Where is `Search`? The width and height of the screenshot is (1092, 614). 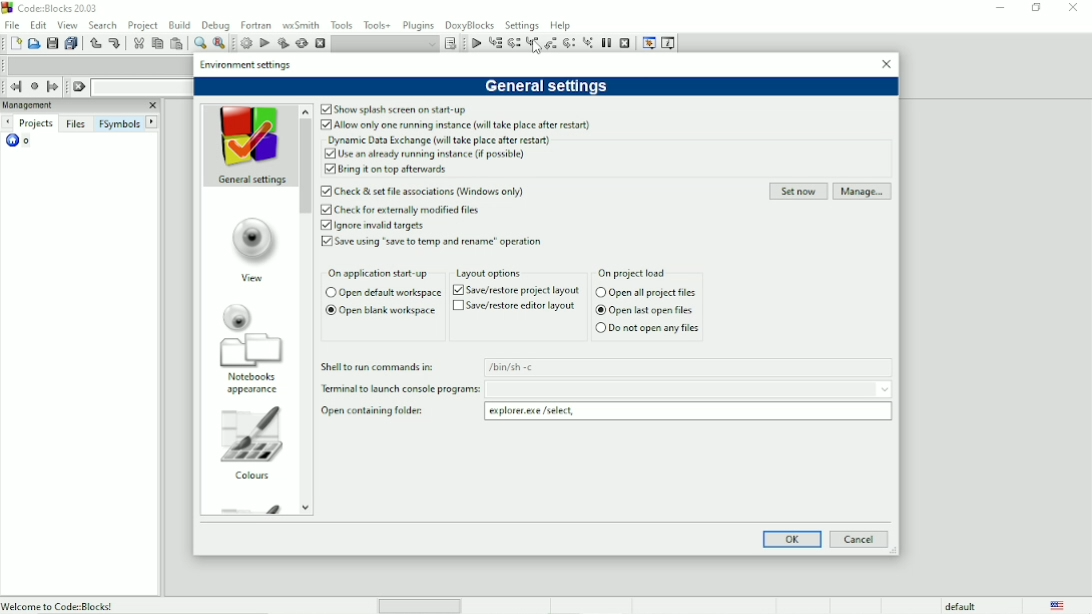 Search is located at coordinates (102, 25).